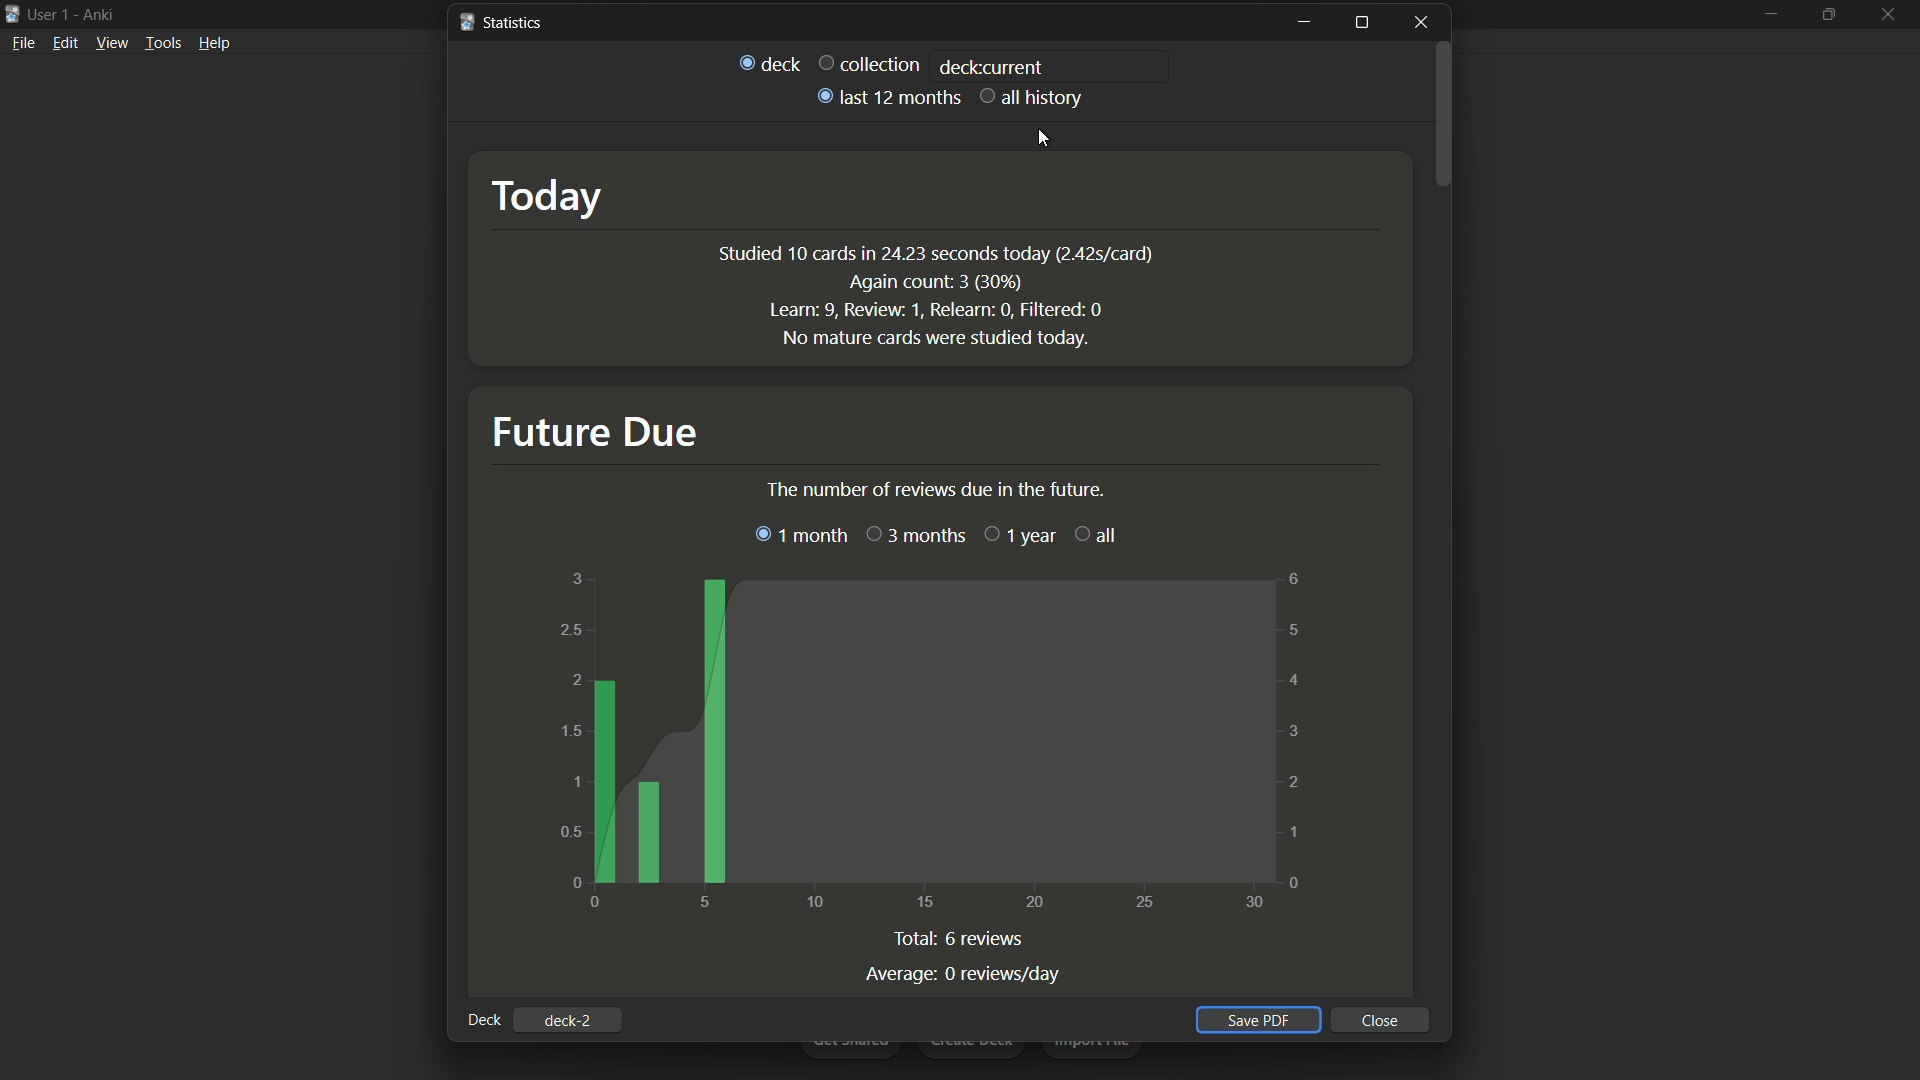  I want to click on The number of reviews due in the future, so click(981, 488).